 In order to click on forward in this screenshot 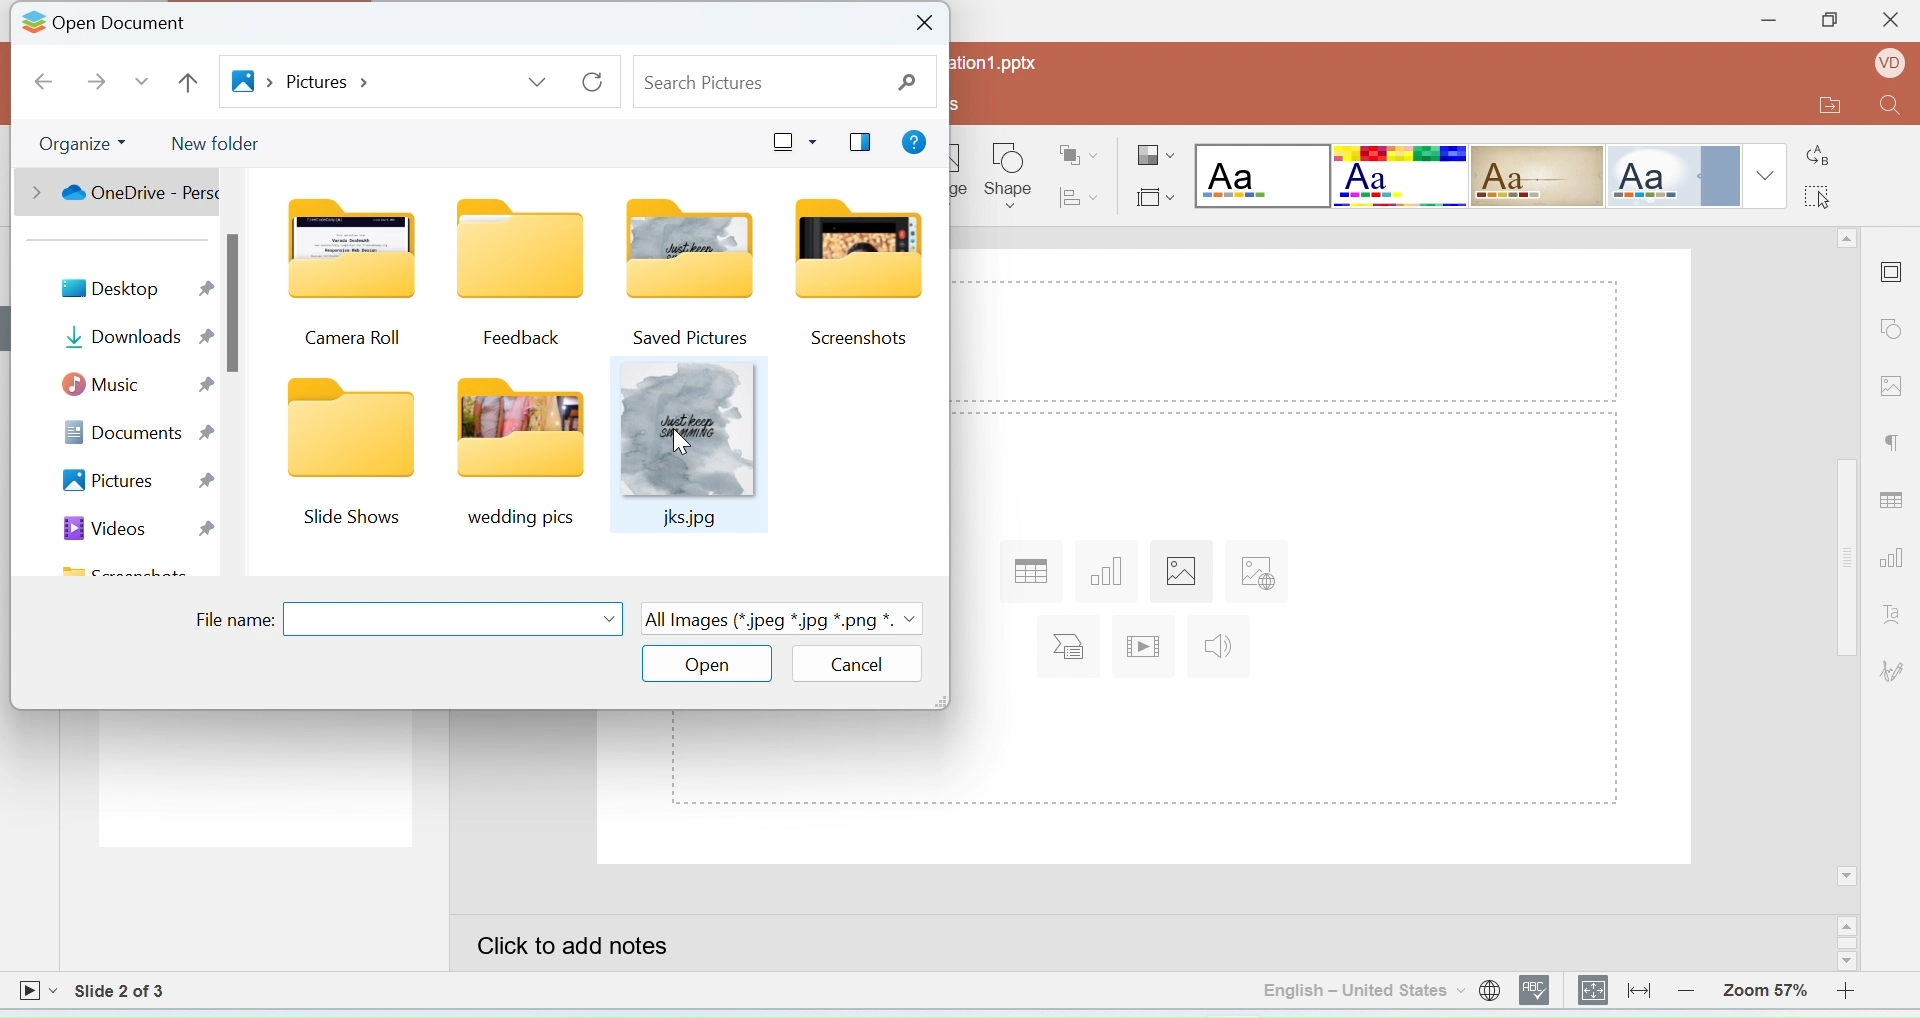, I will do `click(93, 83)`.